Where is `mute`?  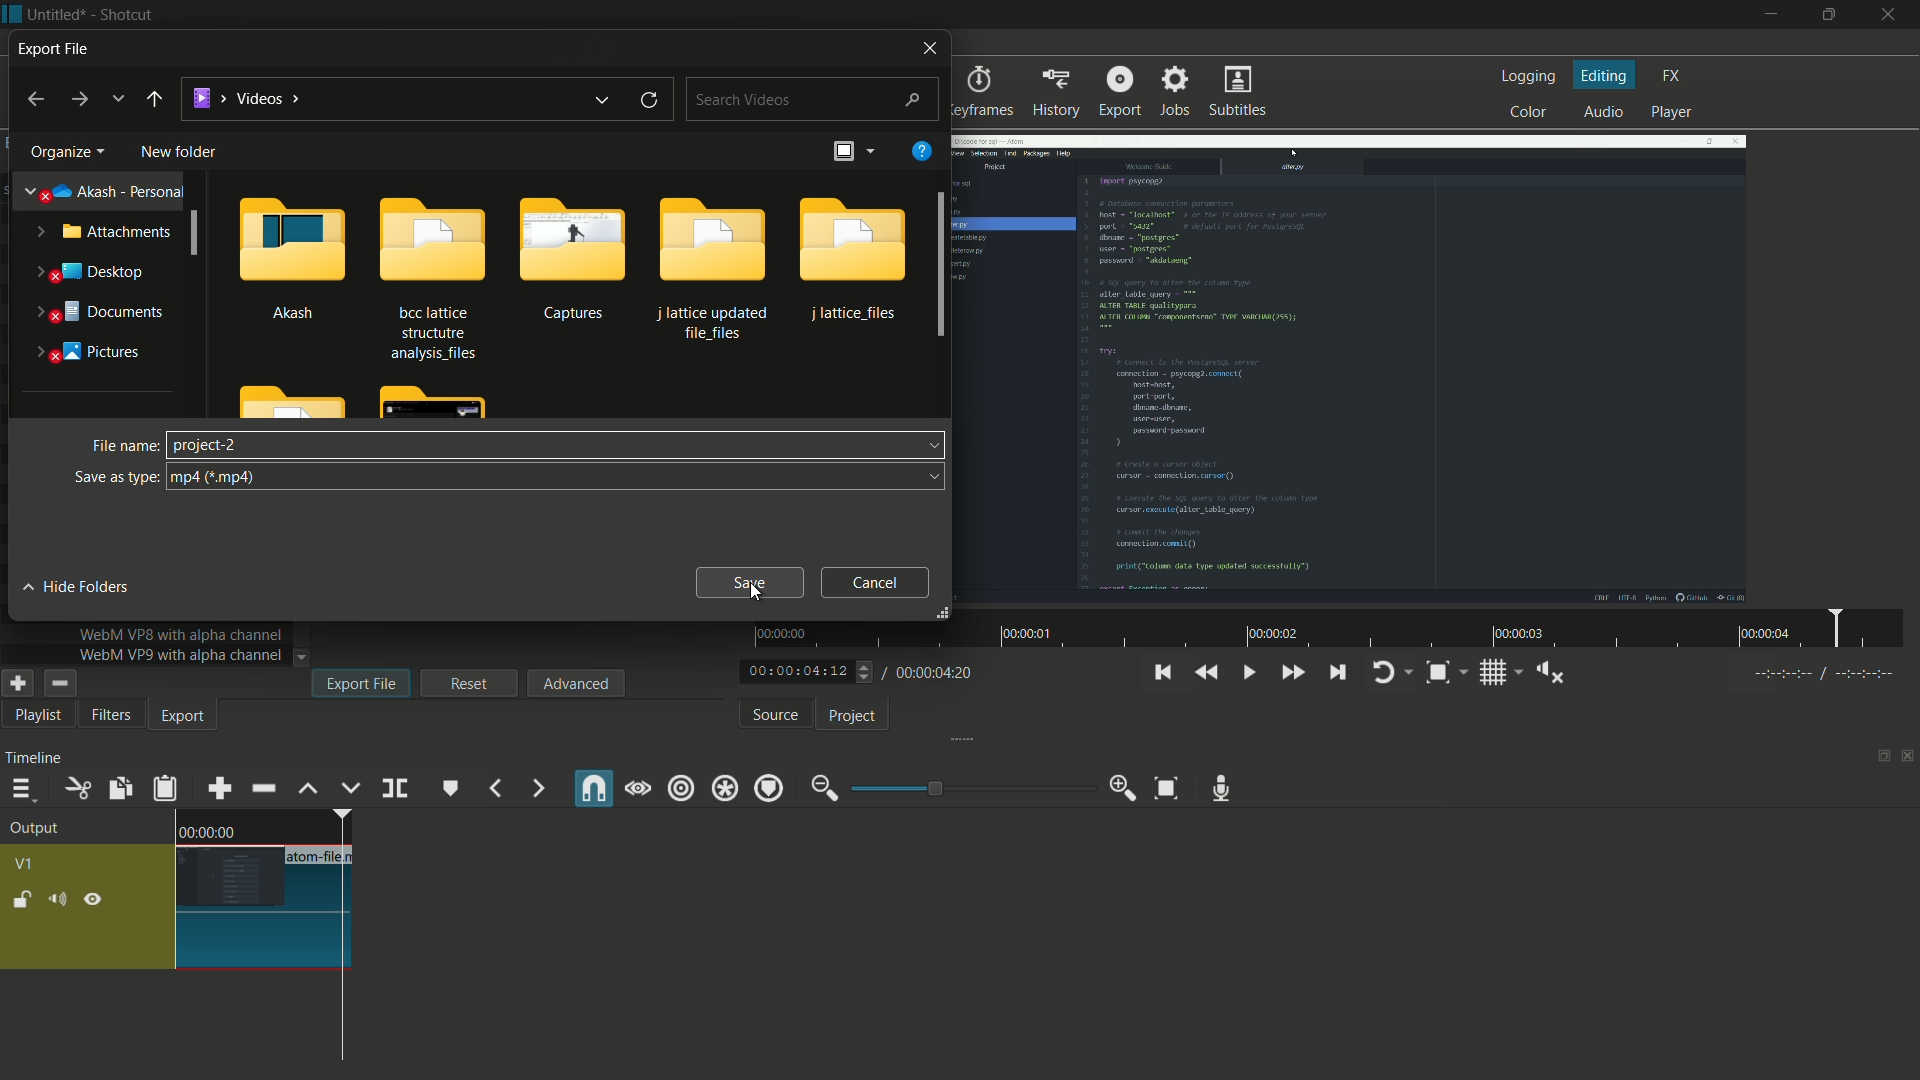 mute is located at coordinates (56, 901).